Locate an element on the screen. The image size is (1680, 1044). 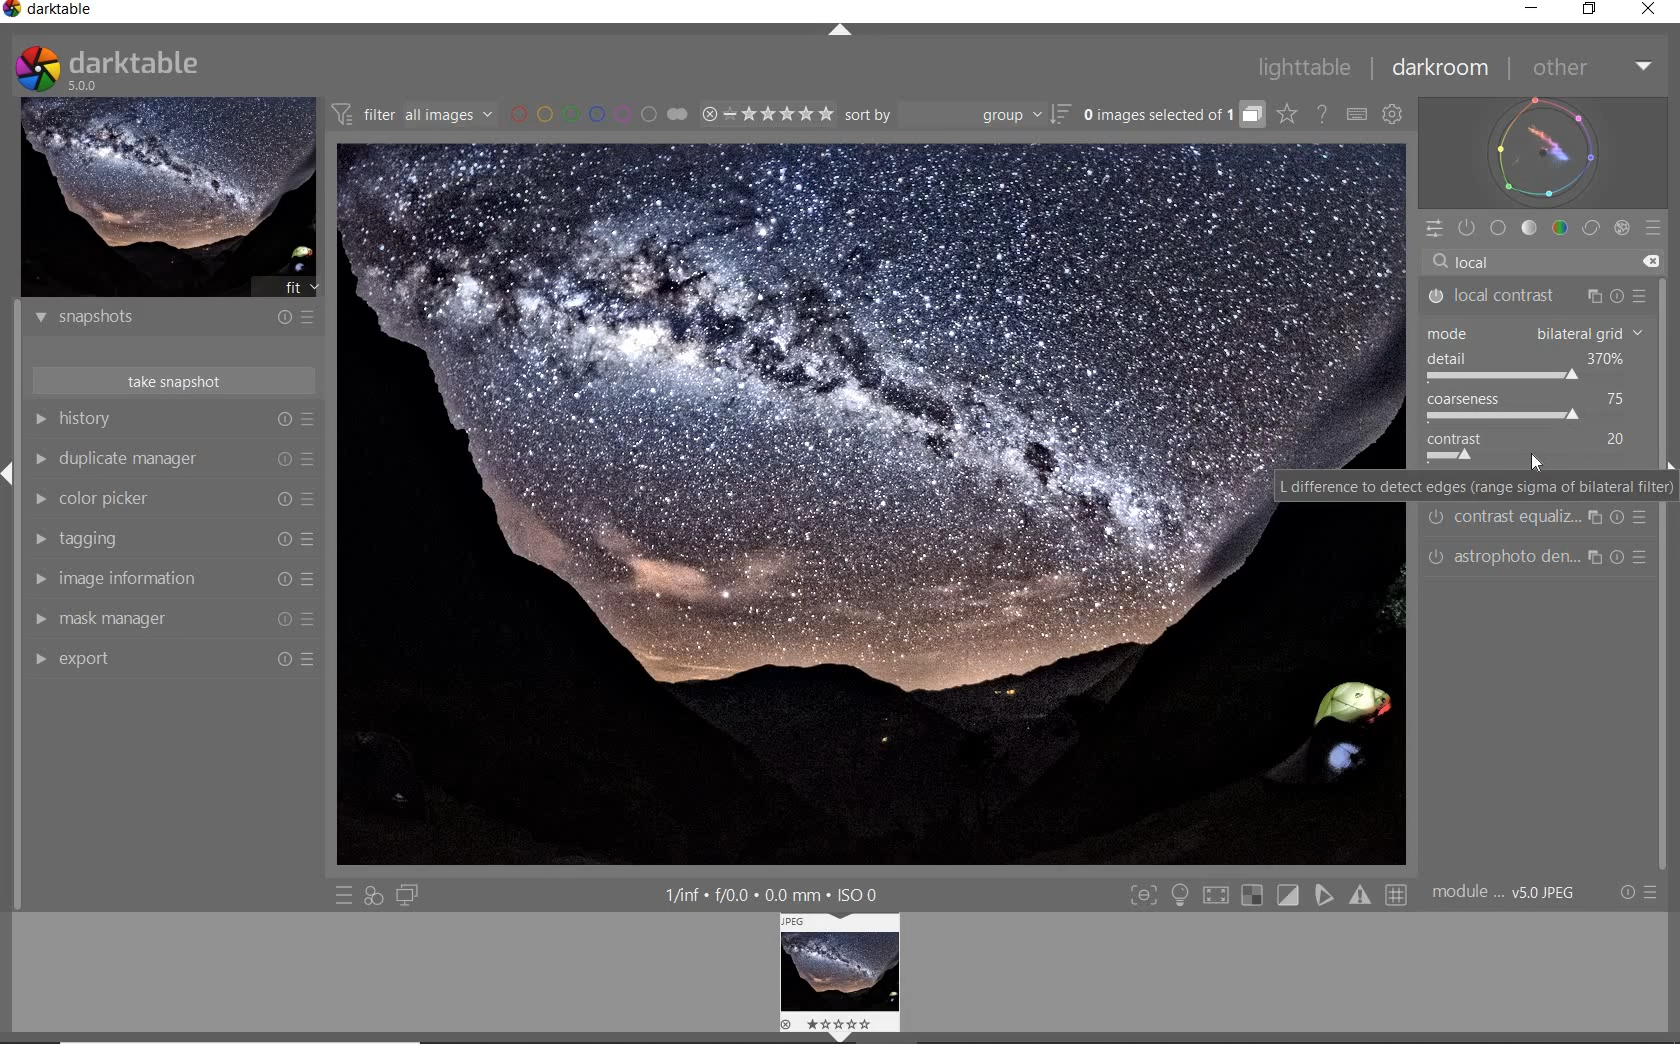
reset parameters is located at coordinates (1646, 557).